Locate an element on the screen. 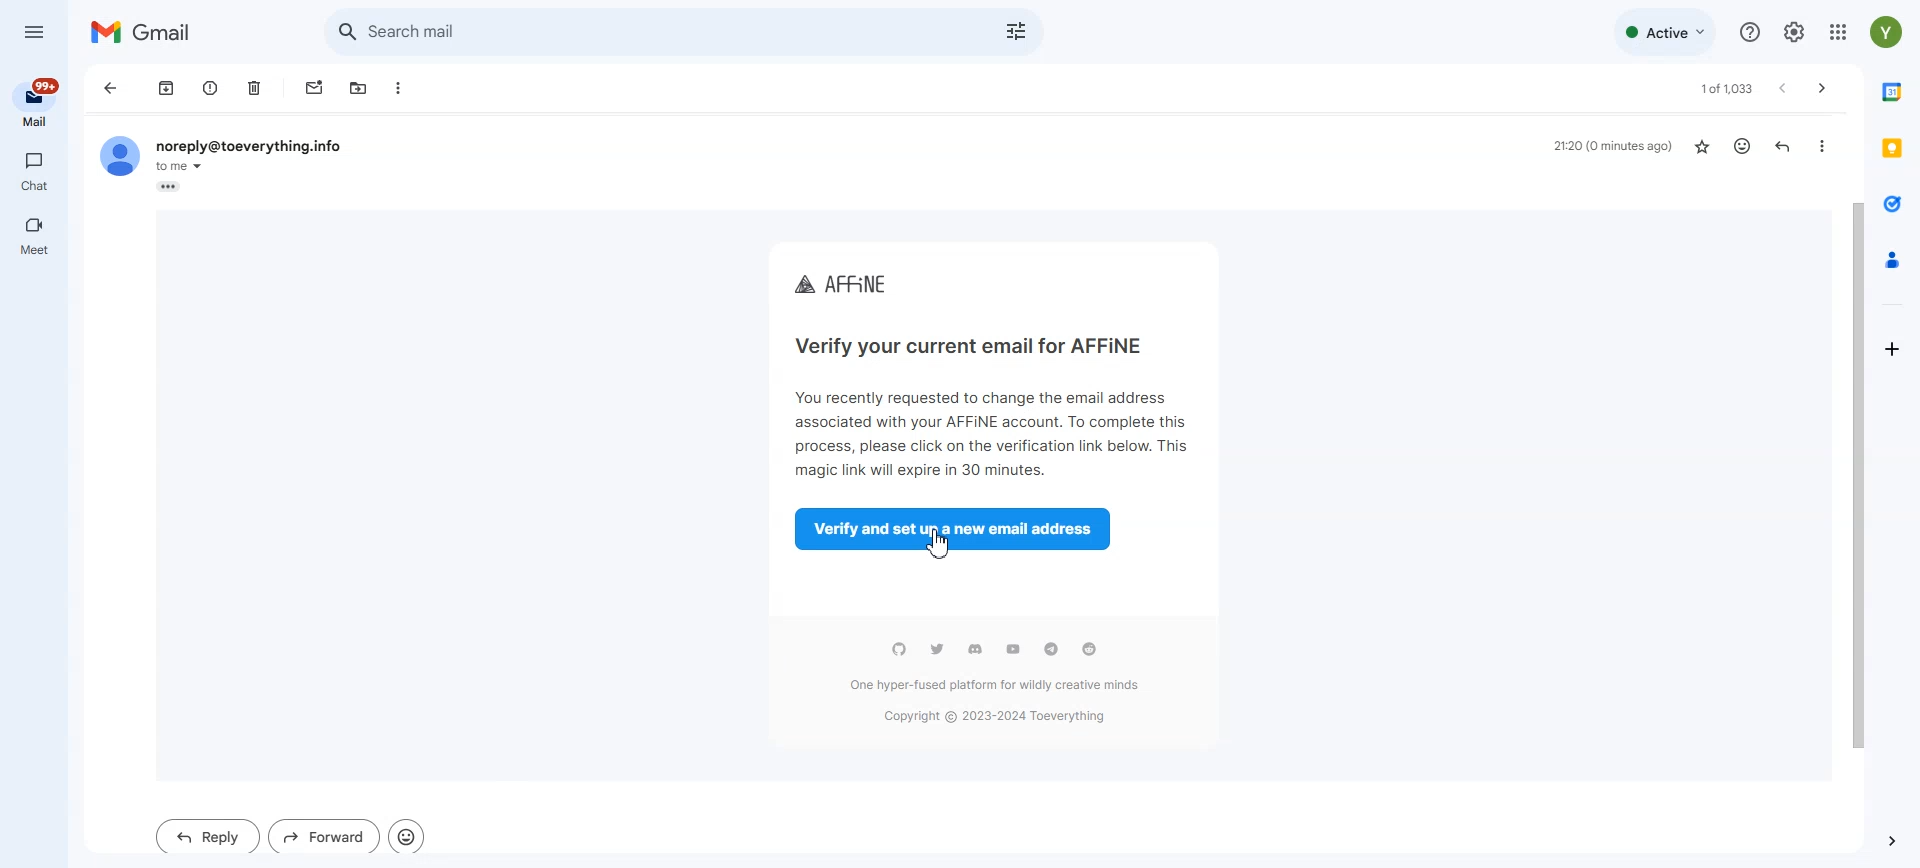  Show trimmed content is located at coordinates (169, 187).